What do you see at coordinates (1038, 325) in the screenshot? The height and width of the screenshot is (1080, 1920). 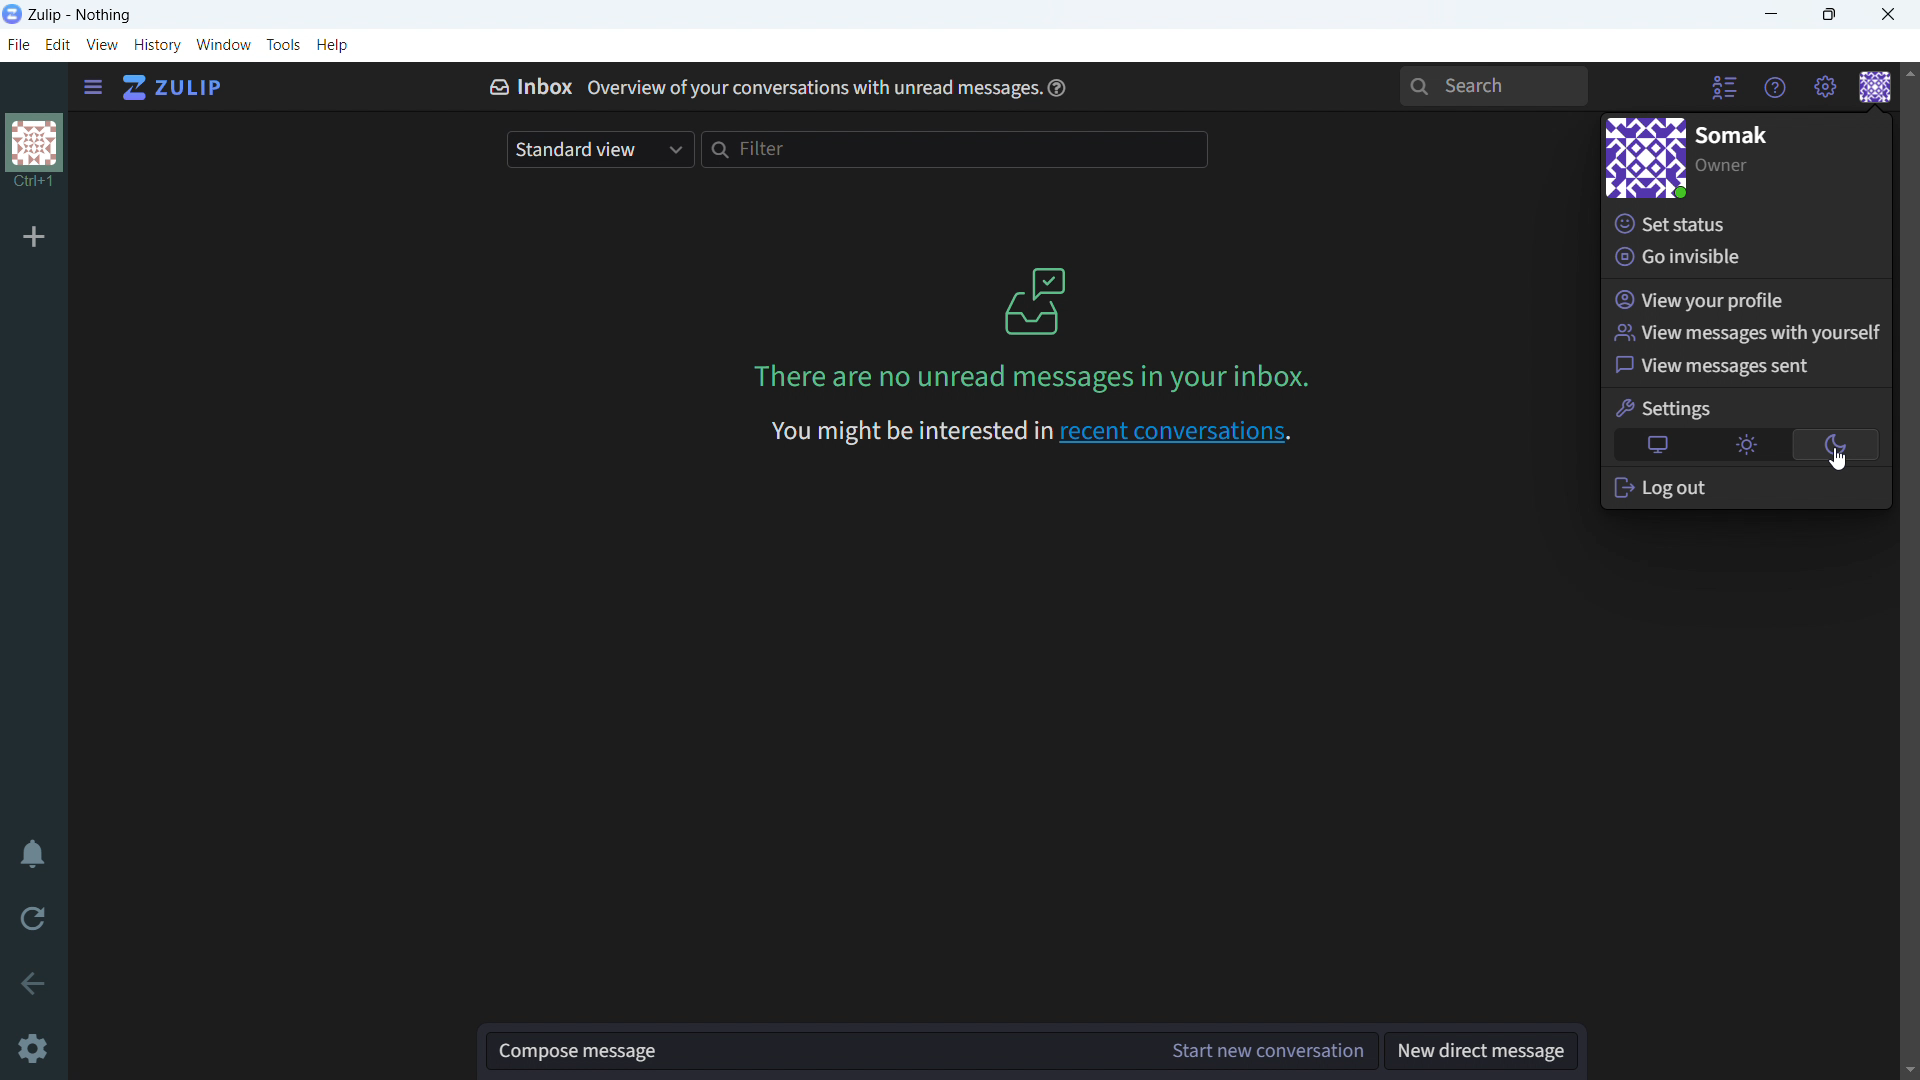 I see `on screen message` at bounding box center [1038, 325].